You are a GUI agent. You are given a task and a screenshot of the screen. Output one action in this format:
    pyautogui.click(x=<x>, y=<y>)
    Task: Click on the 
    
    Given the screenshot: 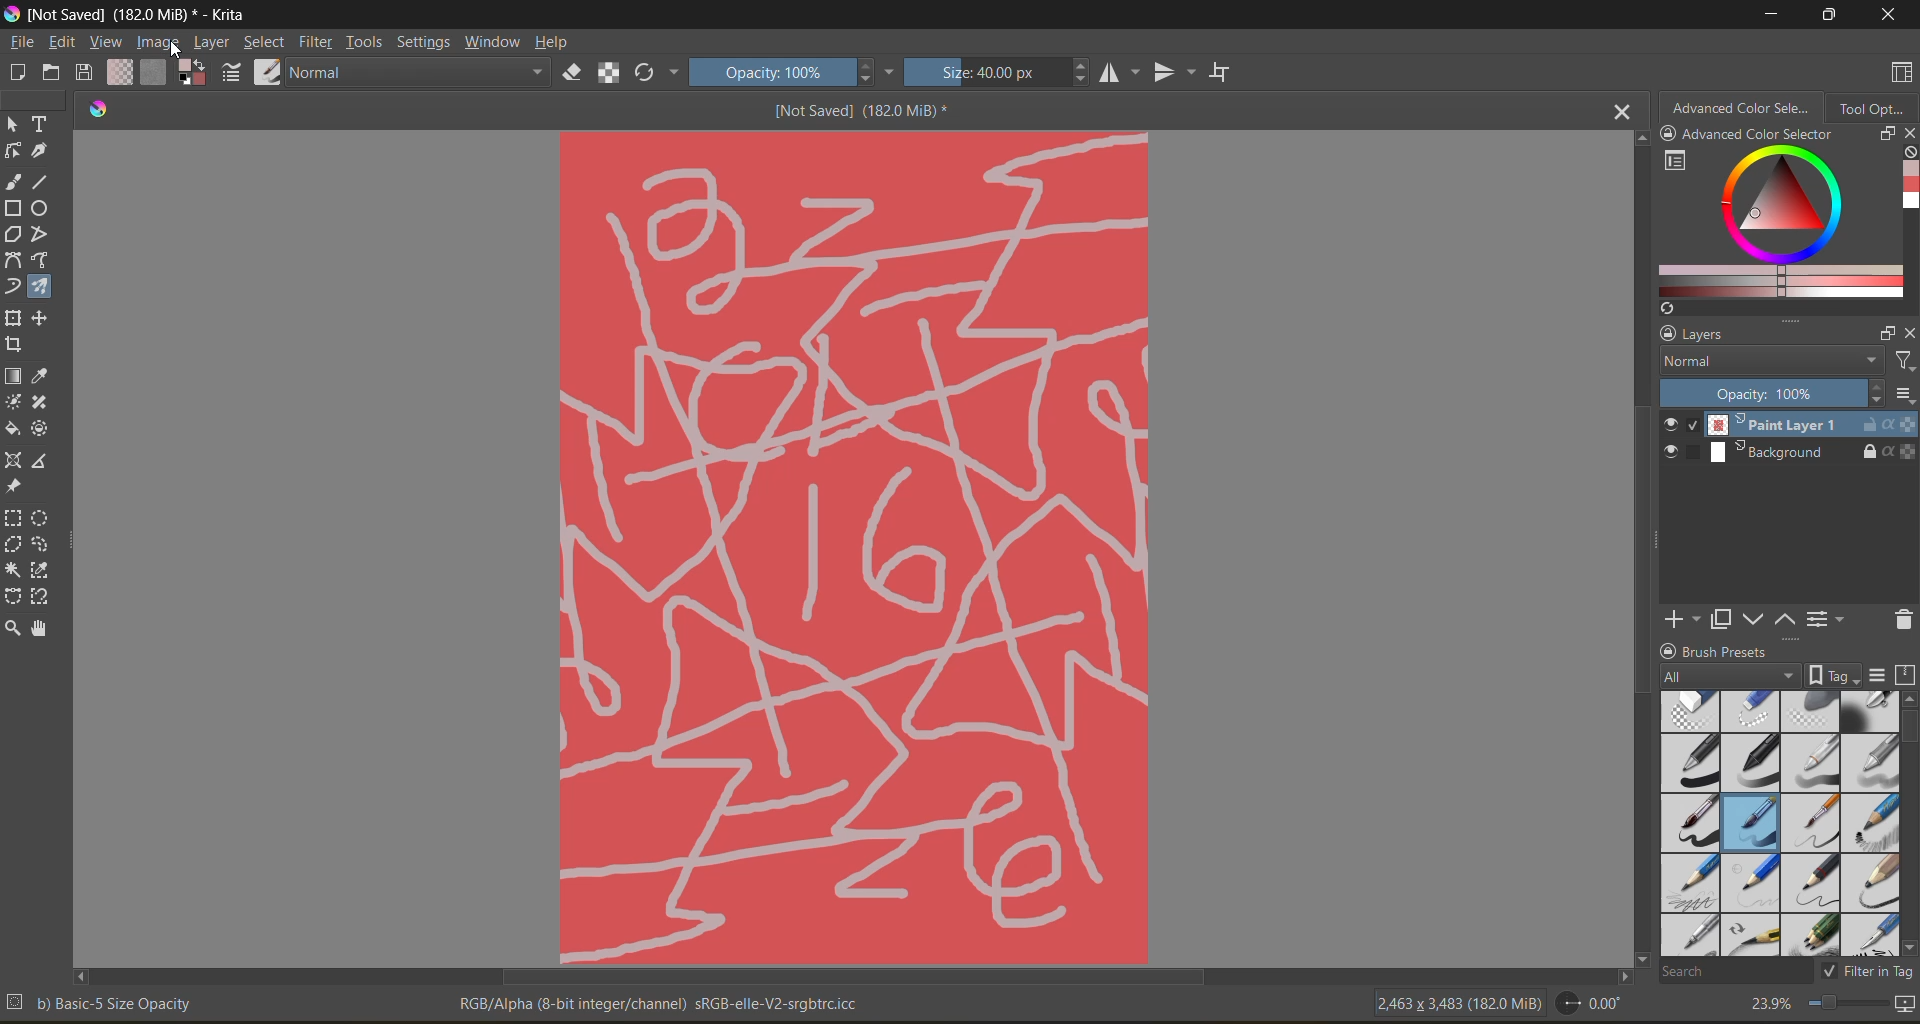 What is the action you would take?
    pyautogui.click(x=854, y=545)
    